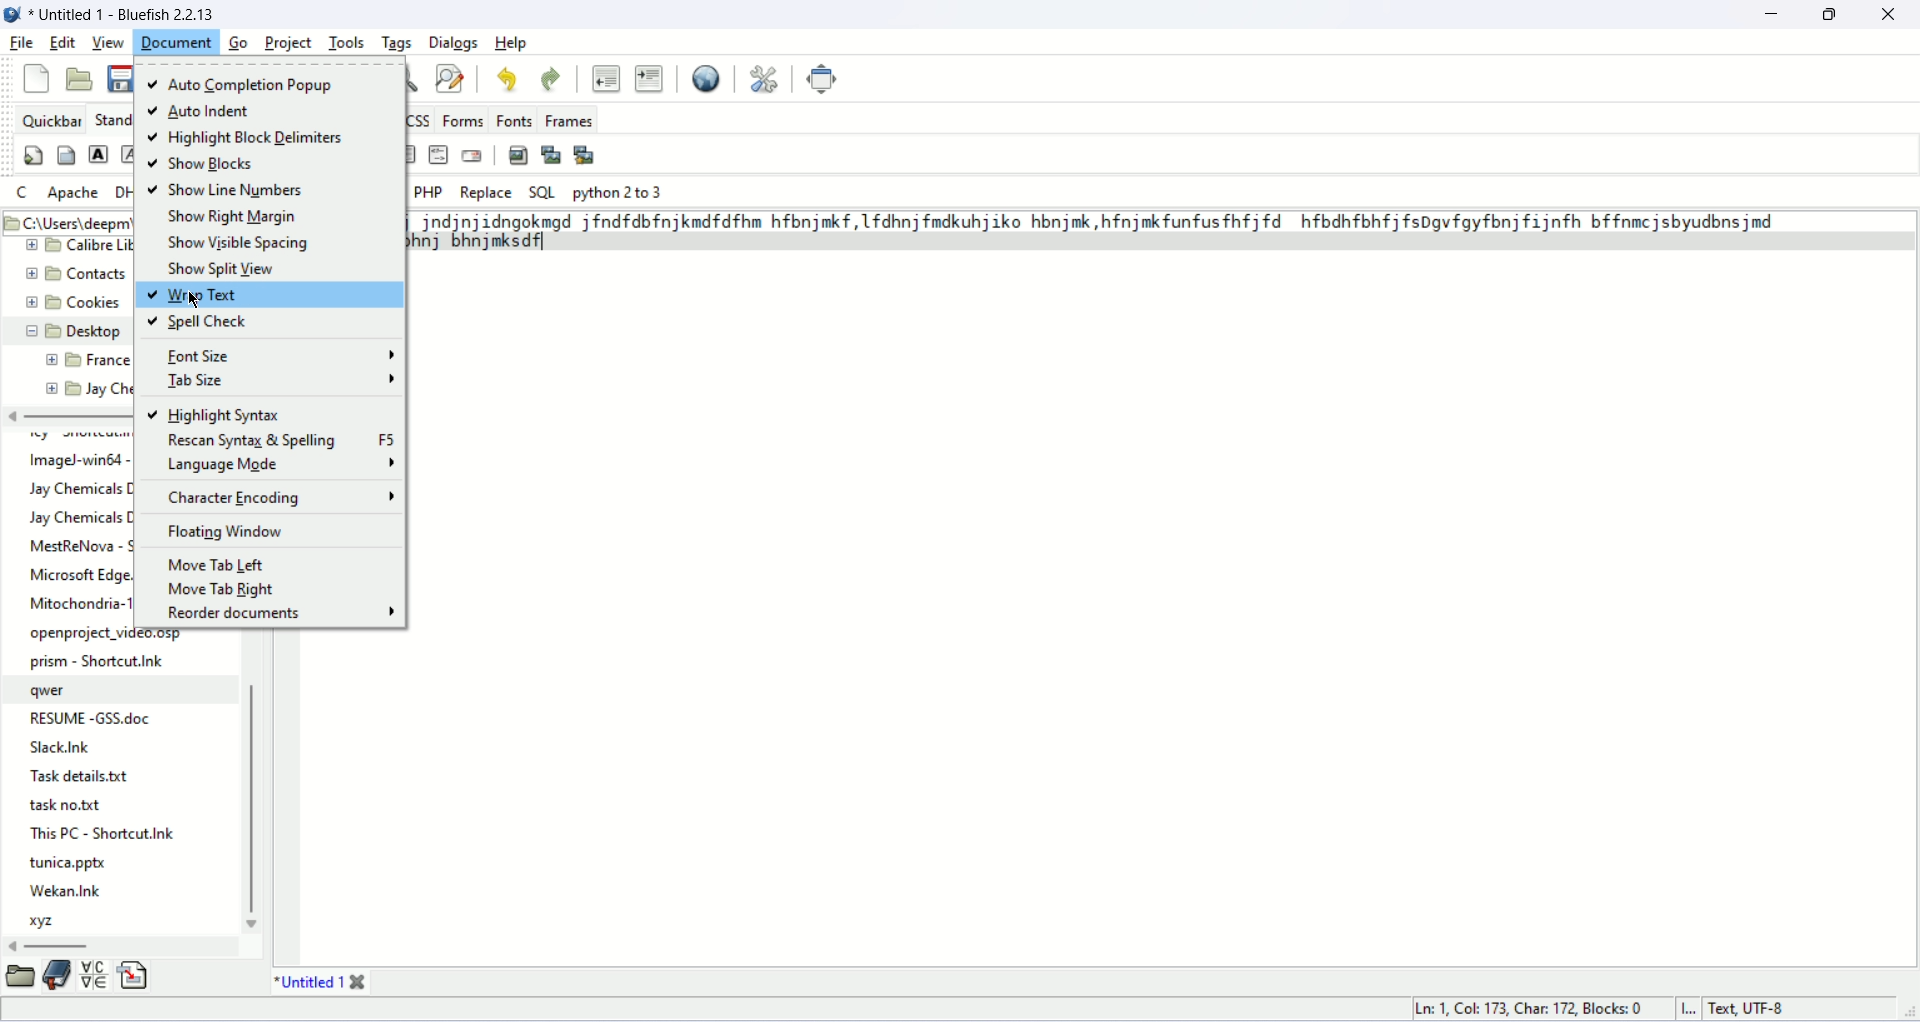  Describe the element at coordinates (280, 382) in the screenshot. I see `tab size` at that location.